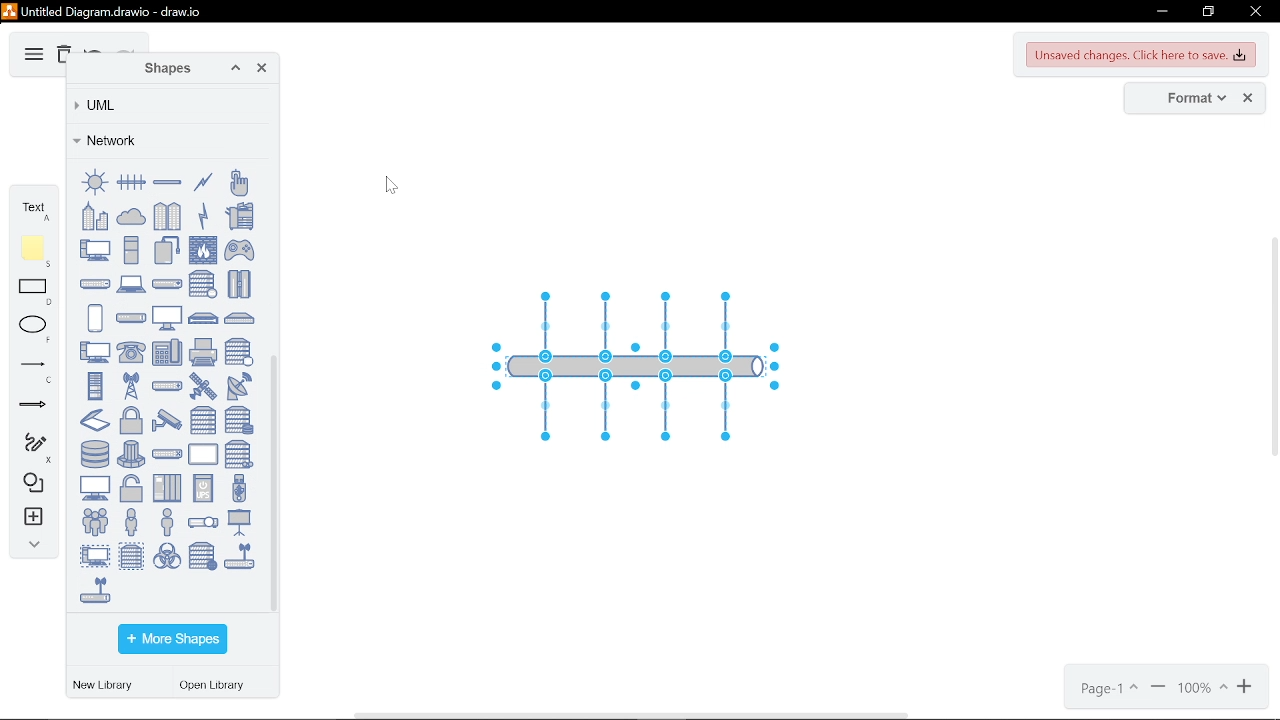  What do you see at coordinates (239, 454) in the screenshot?
I see `tape storage` at bounding box center [239, 454].